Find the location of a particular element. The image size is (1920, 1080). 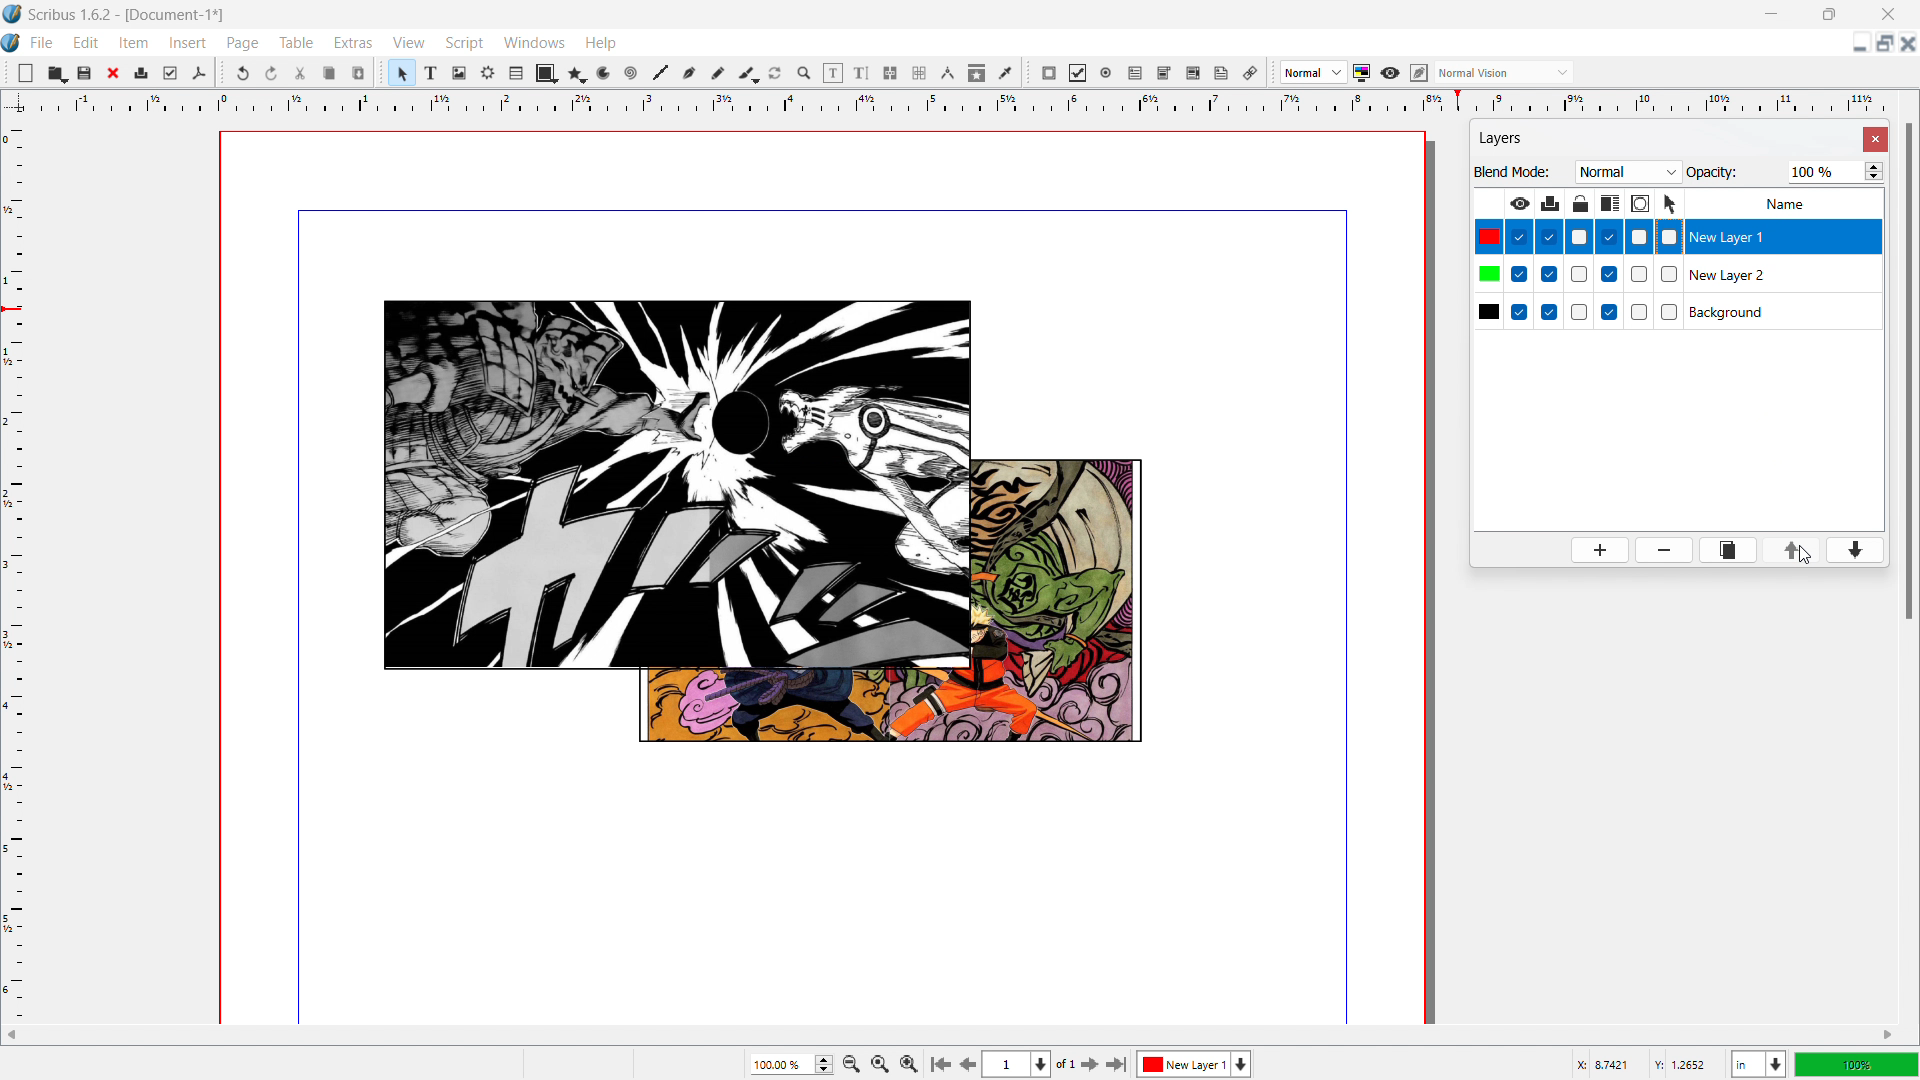

view is located at coordinates (408, 42).